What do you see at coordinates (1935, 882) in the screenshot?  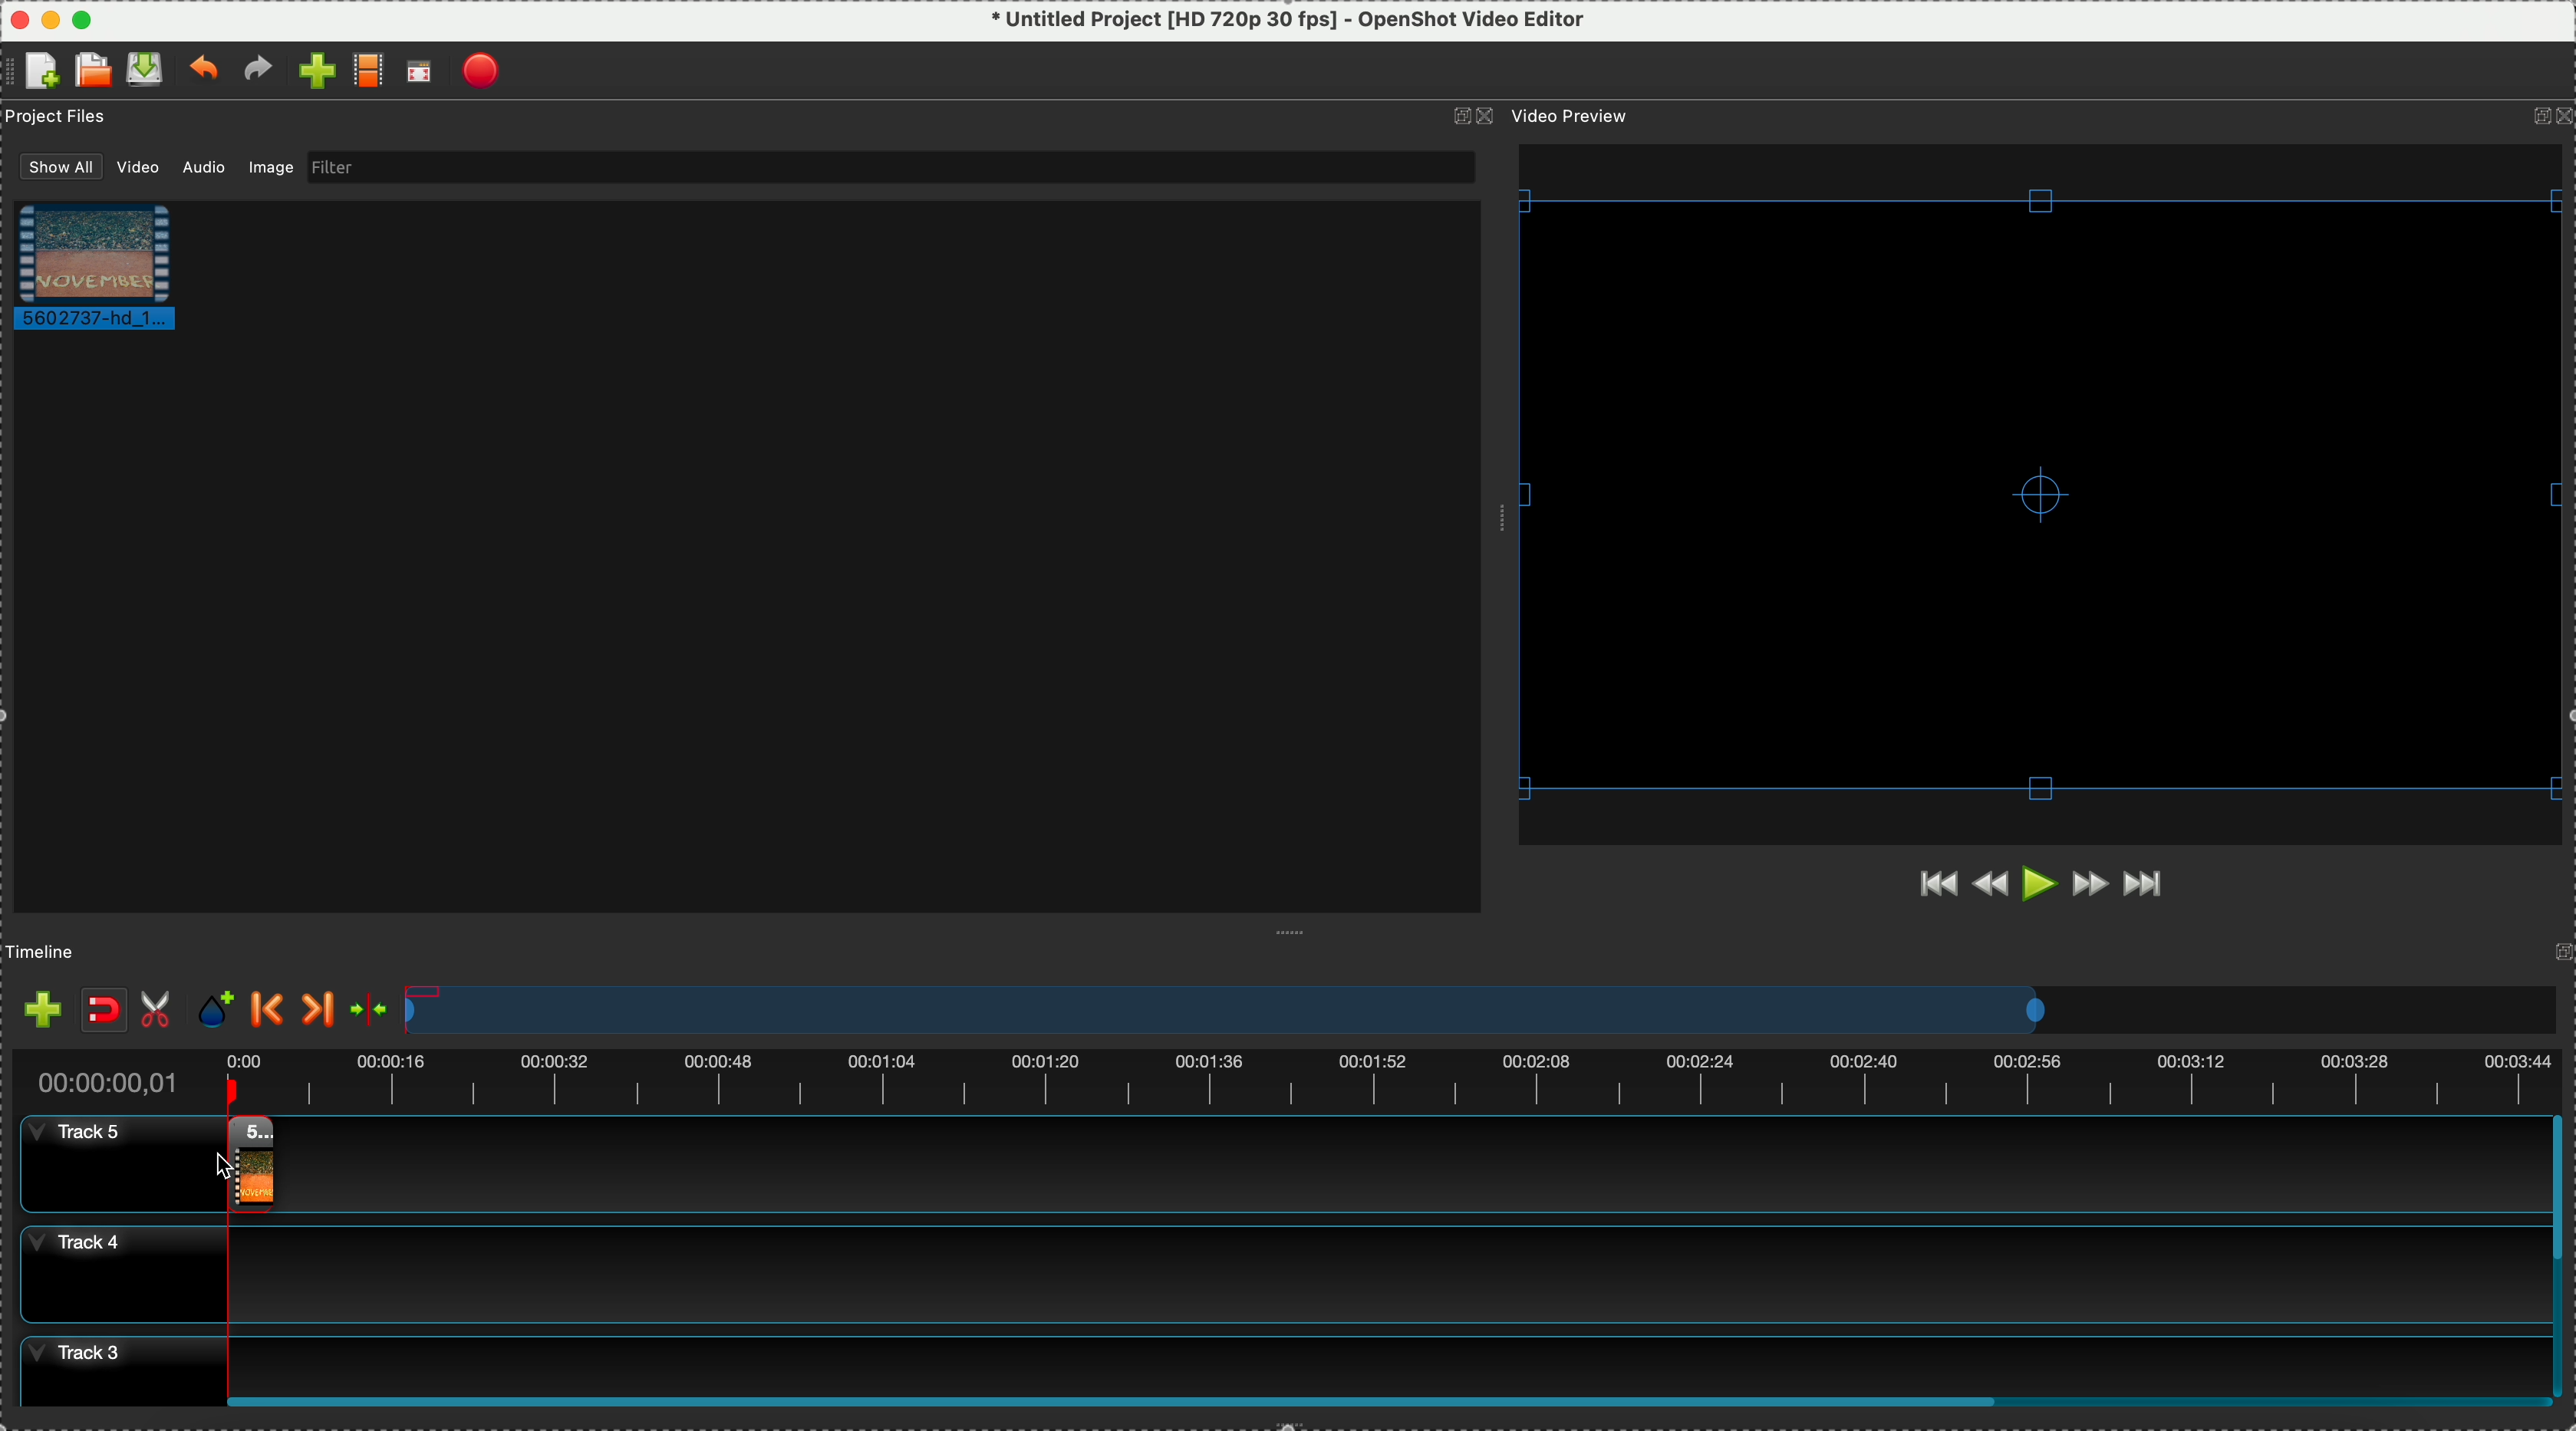 I see `jump to start` at bounding box center [1935, 882].